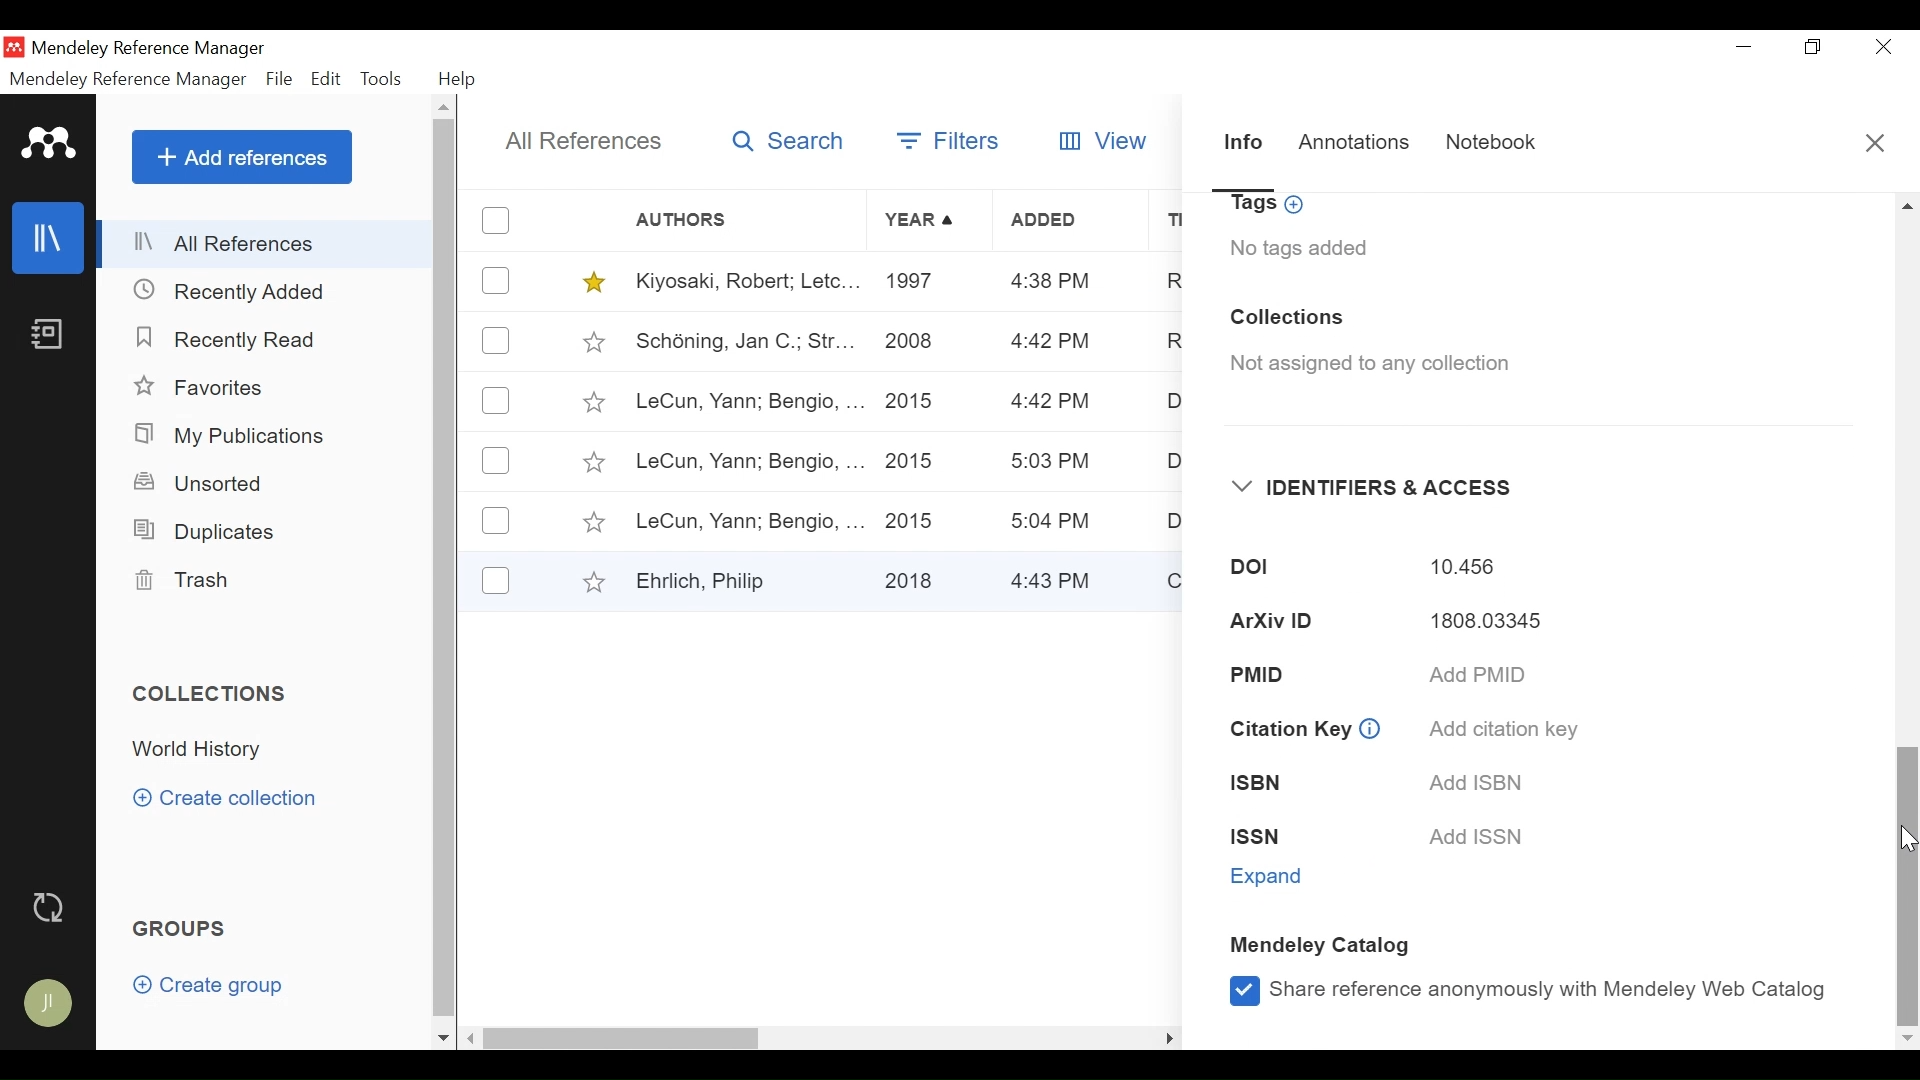 The image size is (1920, 1080). Describe the element at coordinates (748, 519) in the screenshot. I see `LeCun, Yann; Bengio, ...` at that location.